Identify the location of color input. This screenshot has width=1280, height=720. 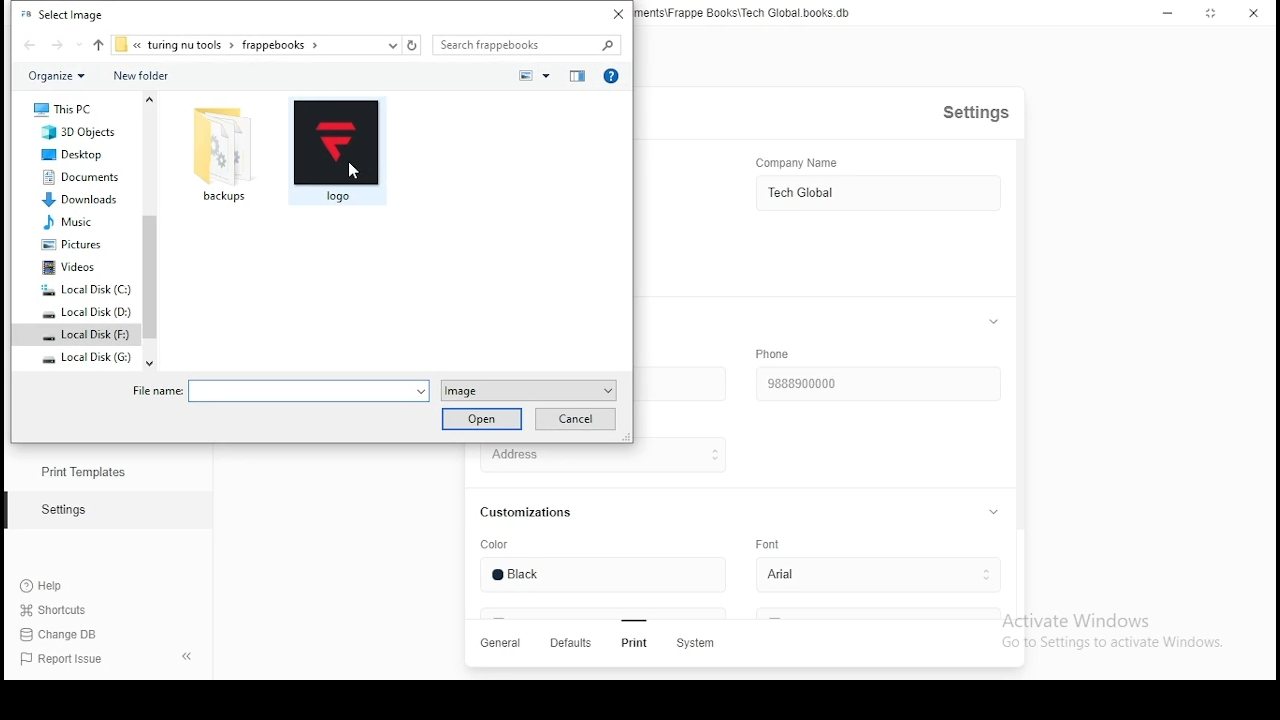
(600, 579).